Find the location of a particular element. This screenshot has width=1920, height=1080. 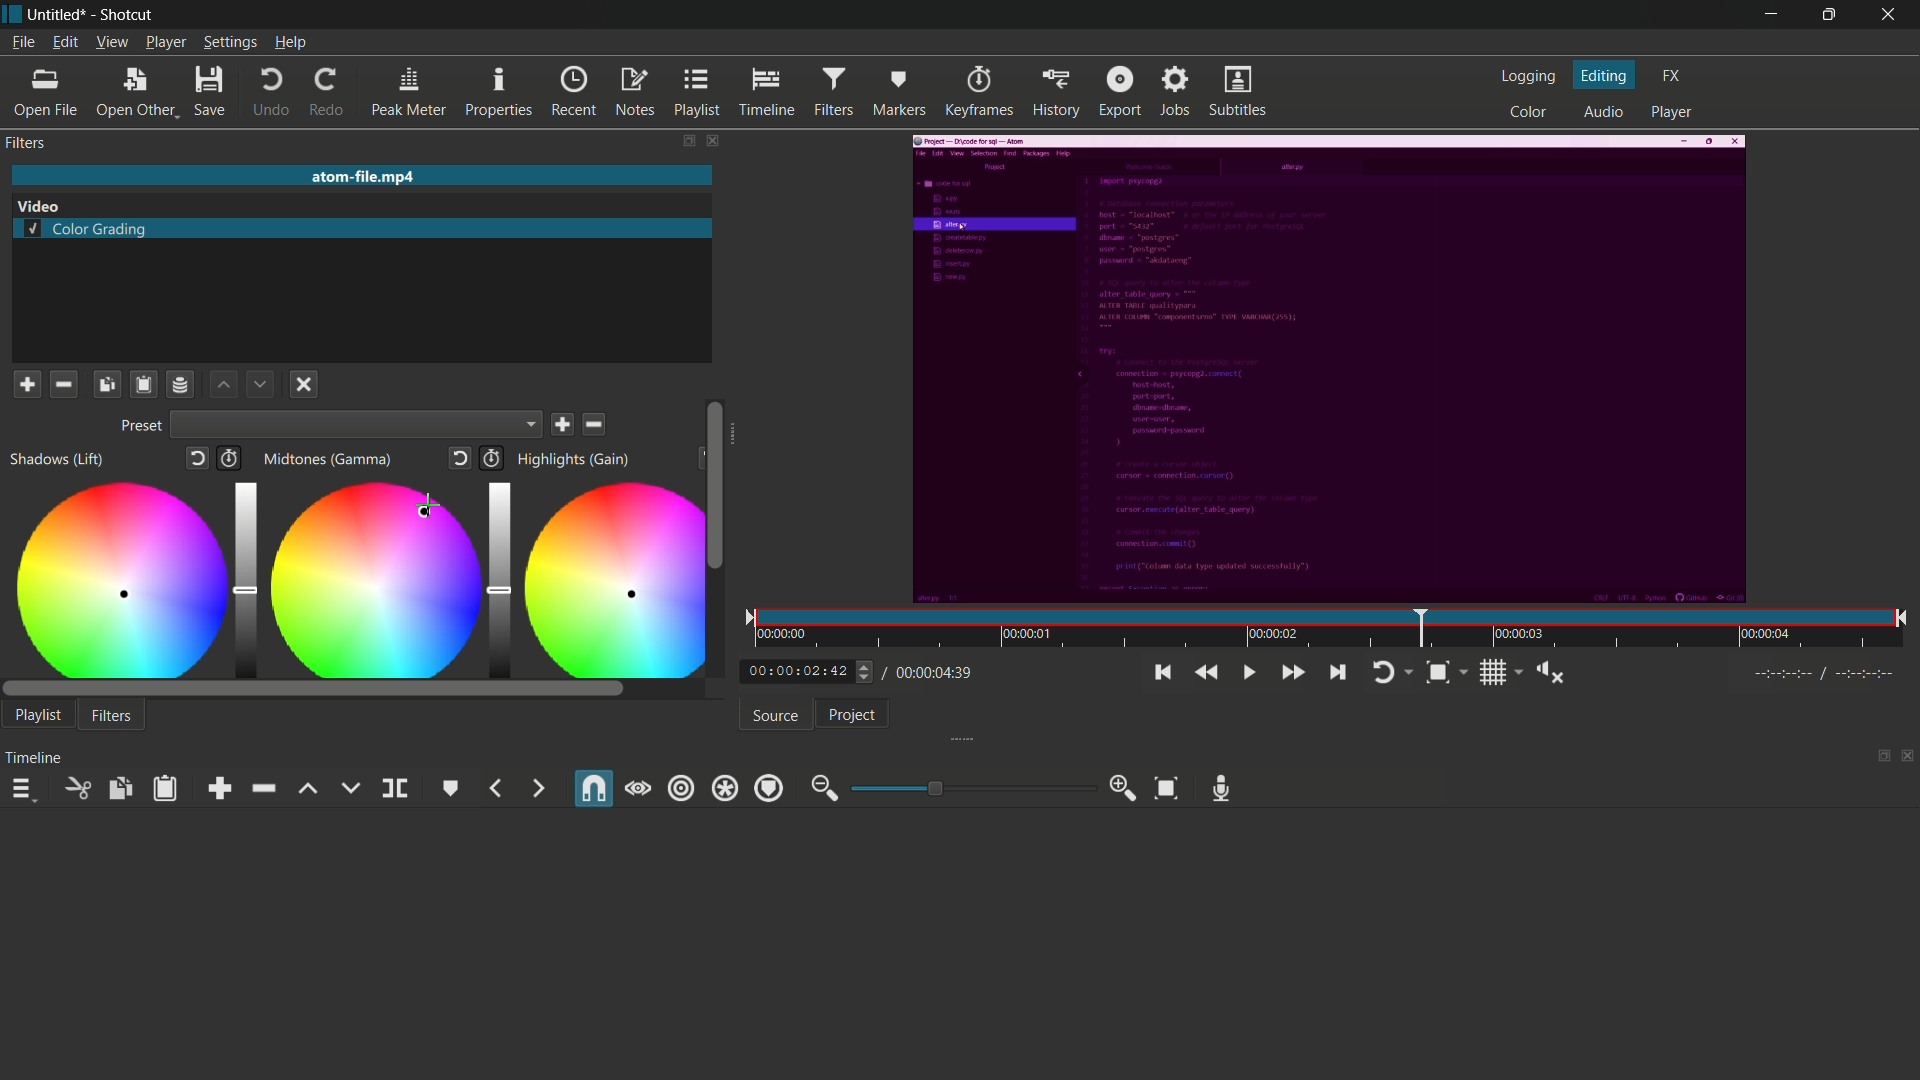

player is located at coordinates (1672, 113).